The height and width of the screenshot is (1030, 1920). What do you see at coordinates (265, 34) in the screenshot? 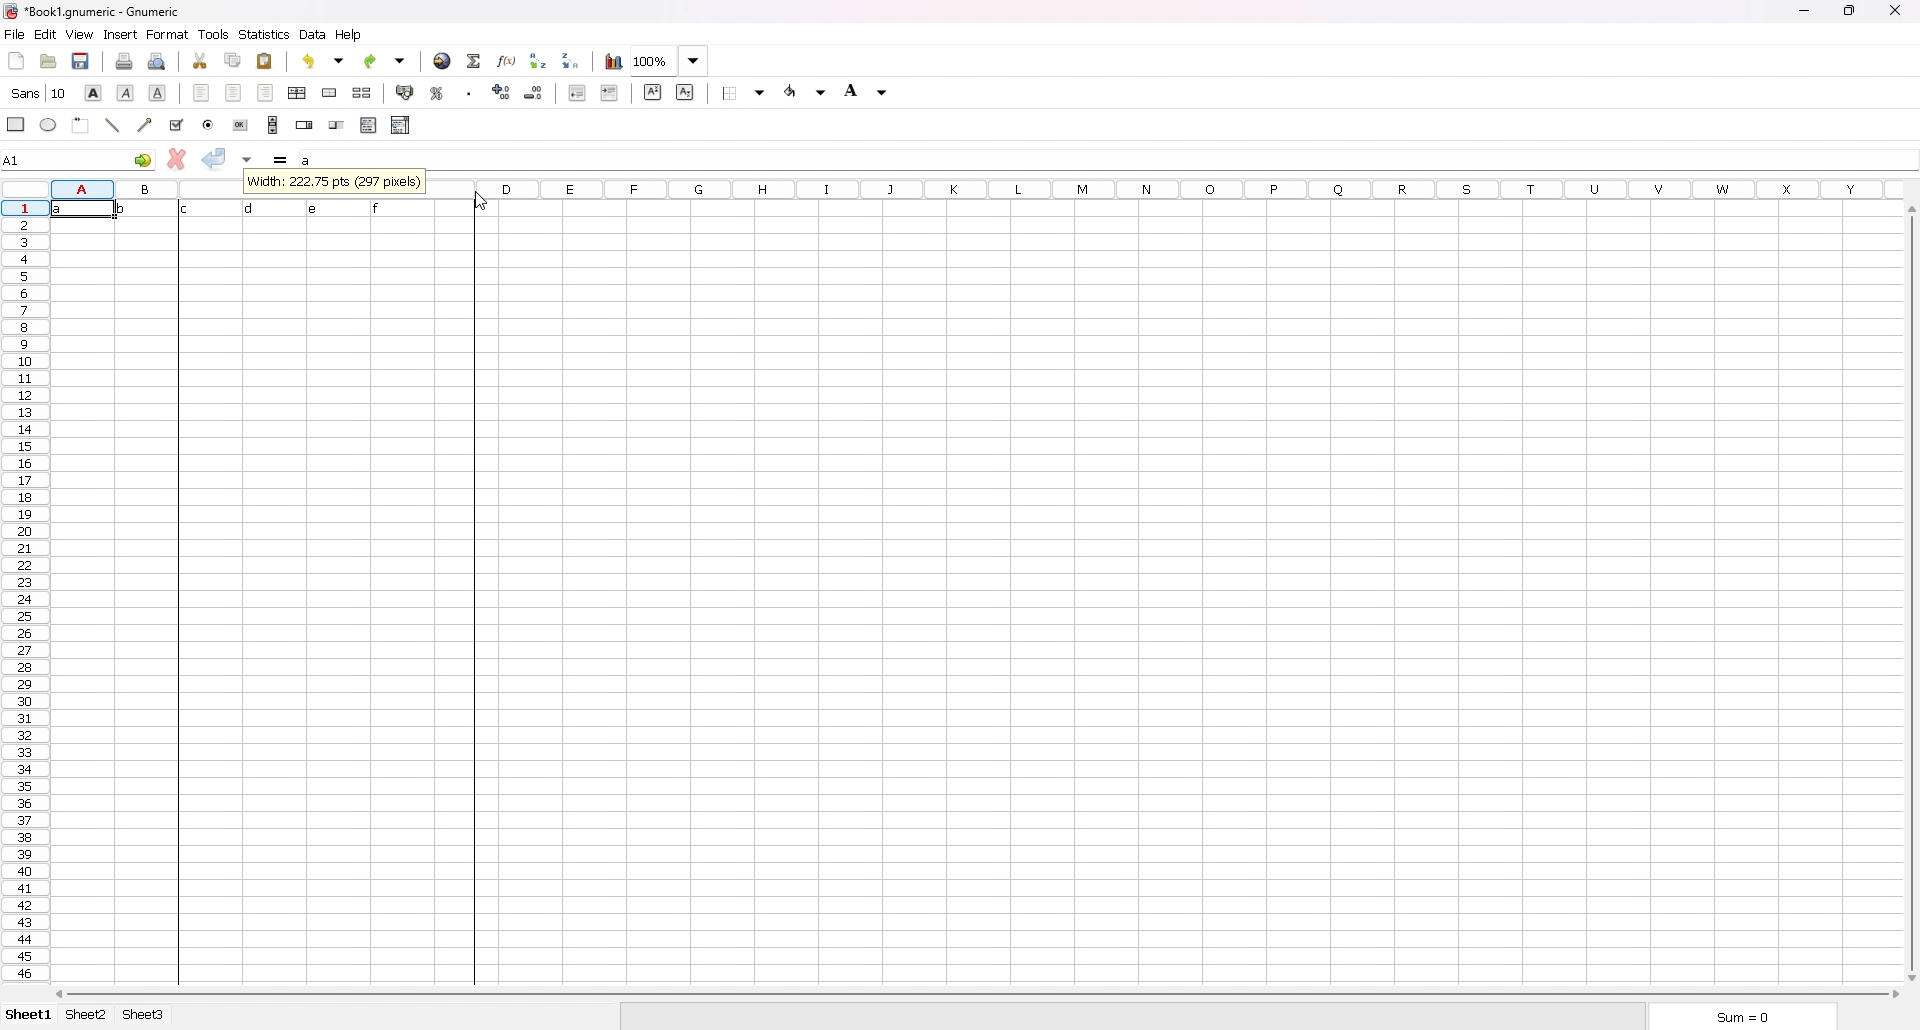
I see `statistics` at bounding box center [265, 34].